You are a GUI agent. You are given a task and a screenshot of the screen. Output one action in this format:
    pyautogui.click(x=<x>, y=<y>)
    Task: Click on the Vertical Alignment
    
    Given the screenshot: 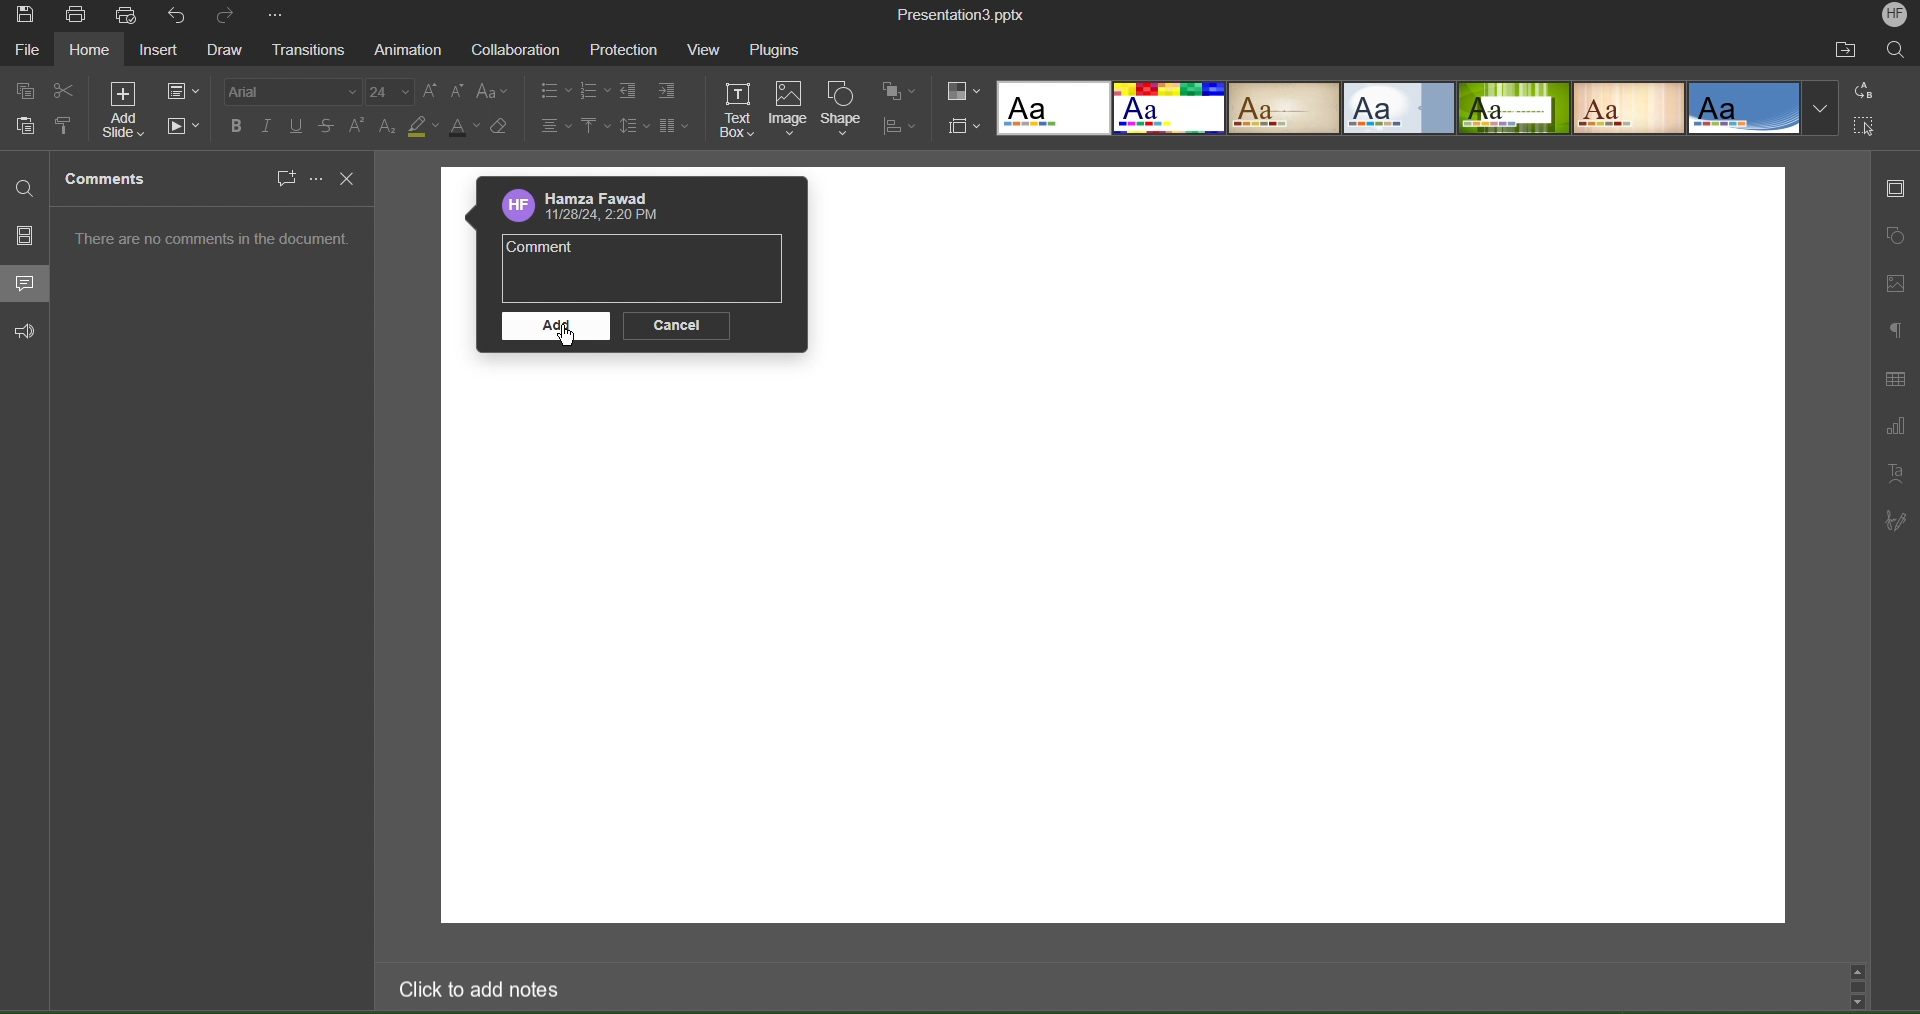 What is the action you would take?
    pyautogui.click(x=594, y=128)
    